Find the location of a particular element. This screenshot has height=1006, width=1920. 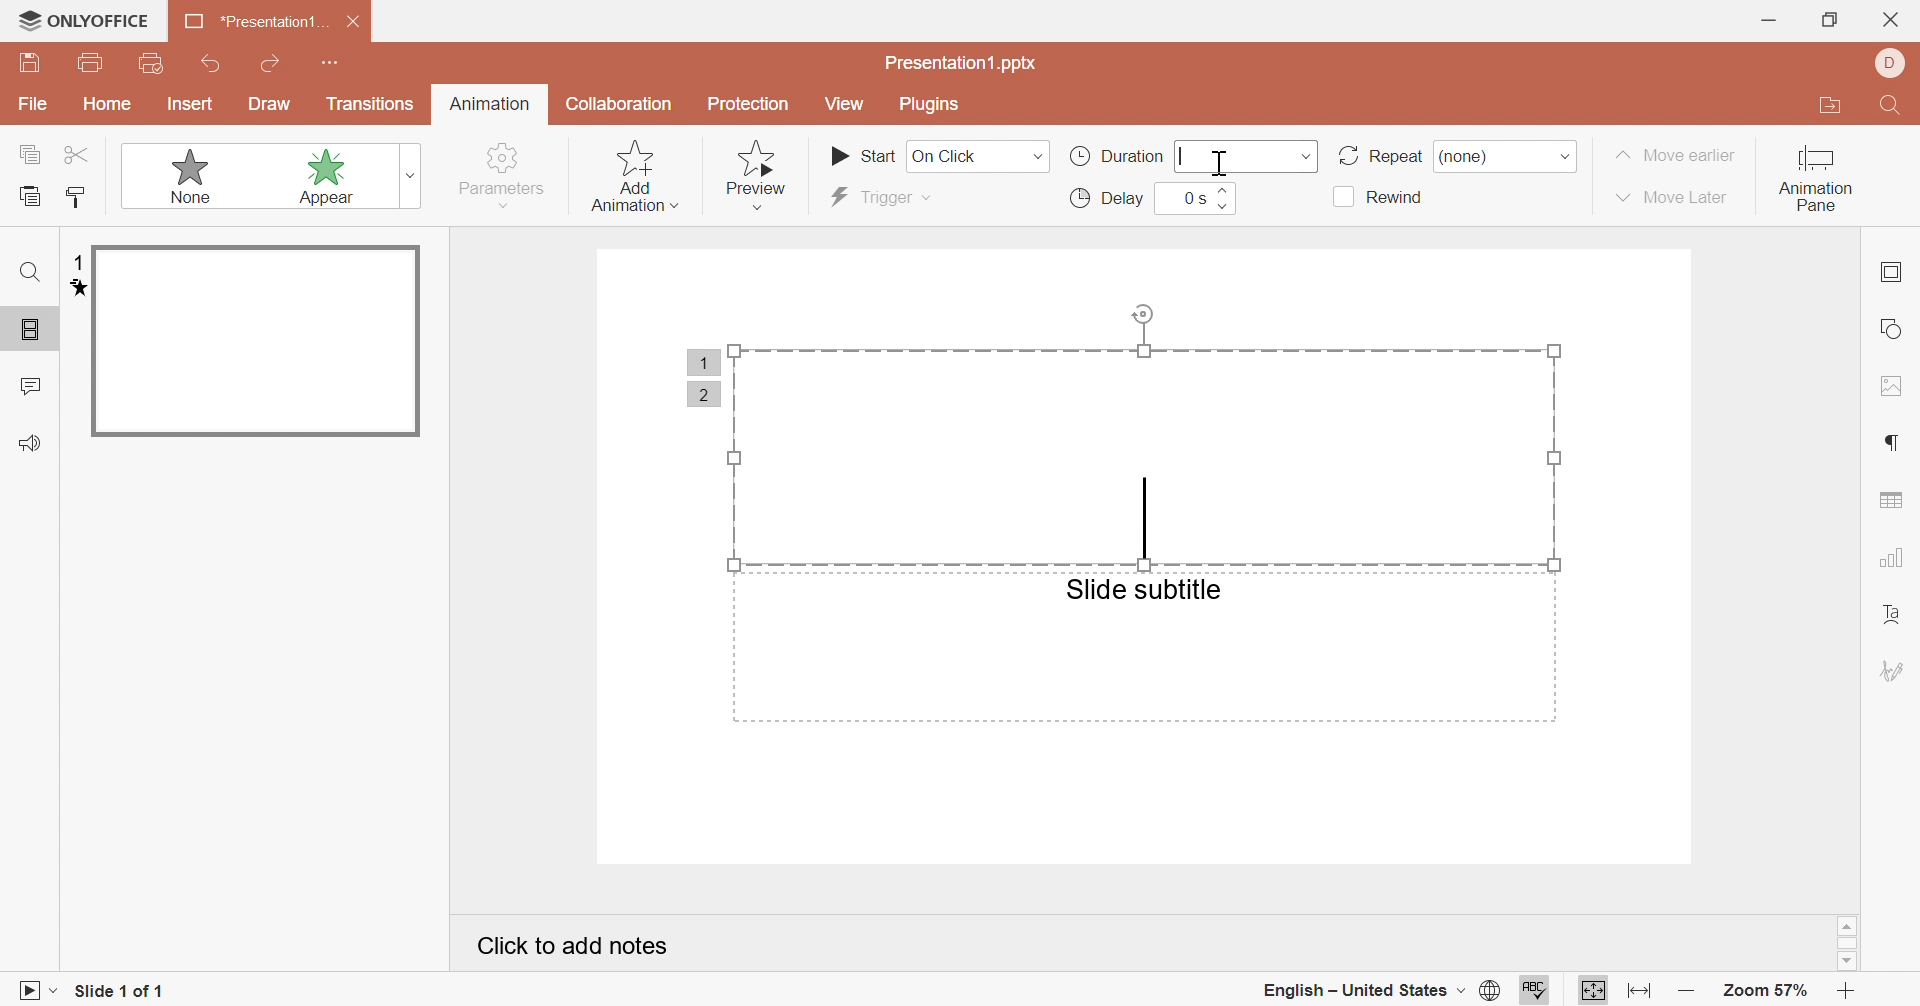

customize quick access toolbar is located at coordinates (330, 63).